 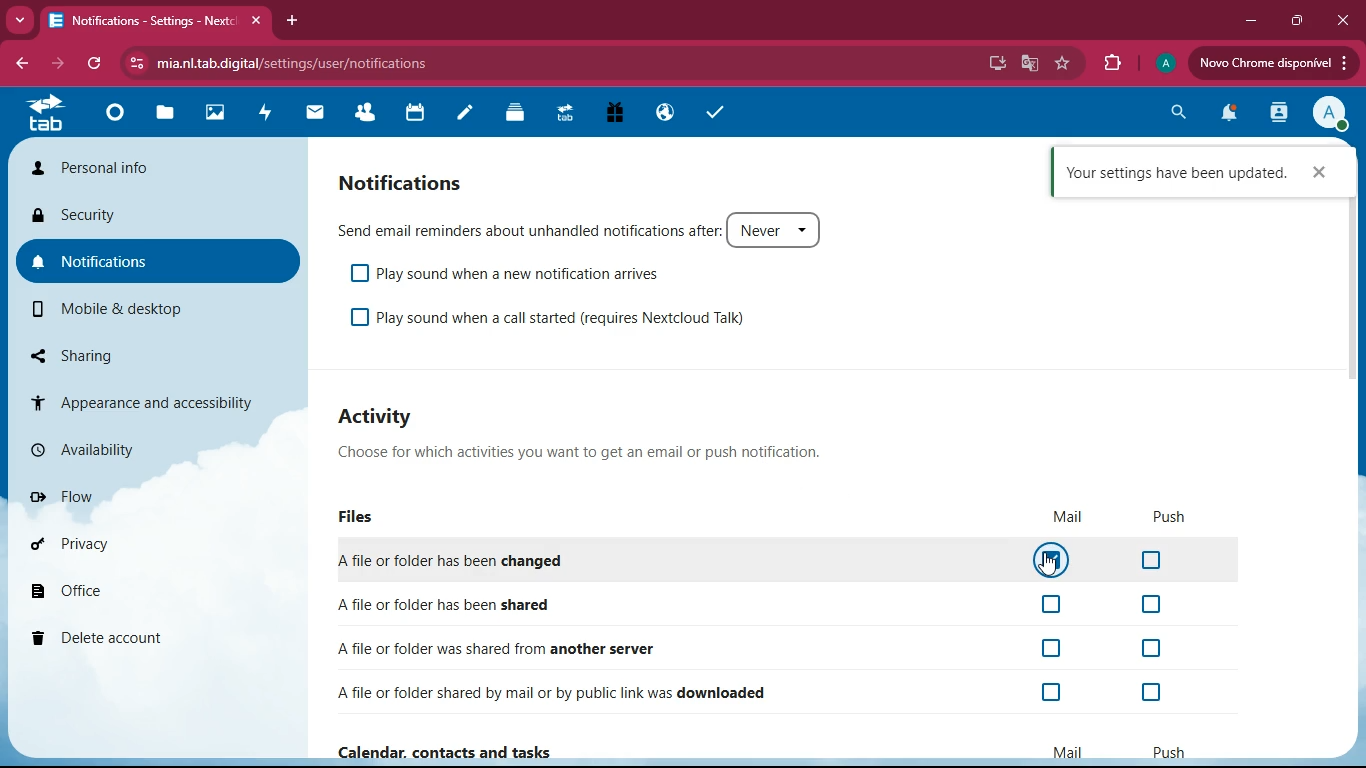 I want to click on close, so click(x=1342, y=19).